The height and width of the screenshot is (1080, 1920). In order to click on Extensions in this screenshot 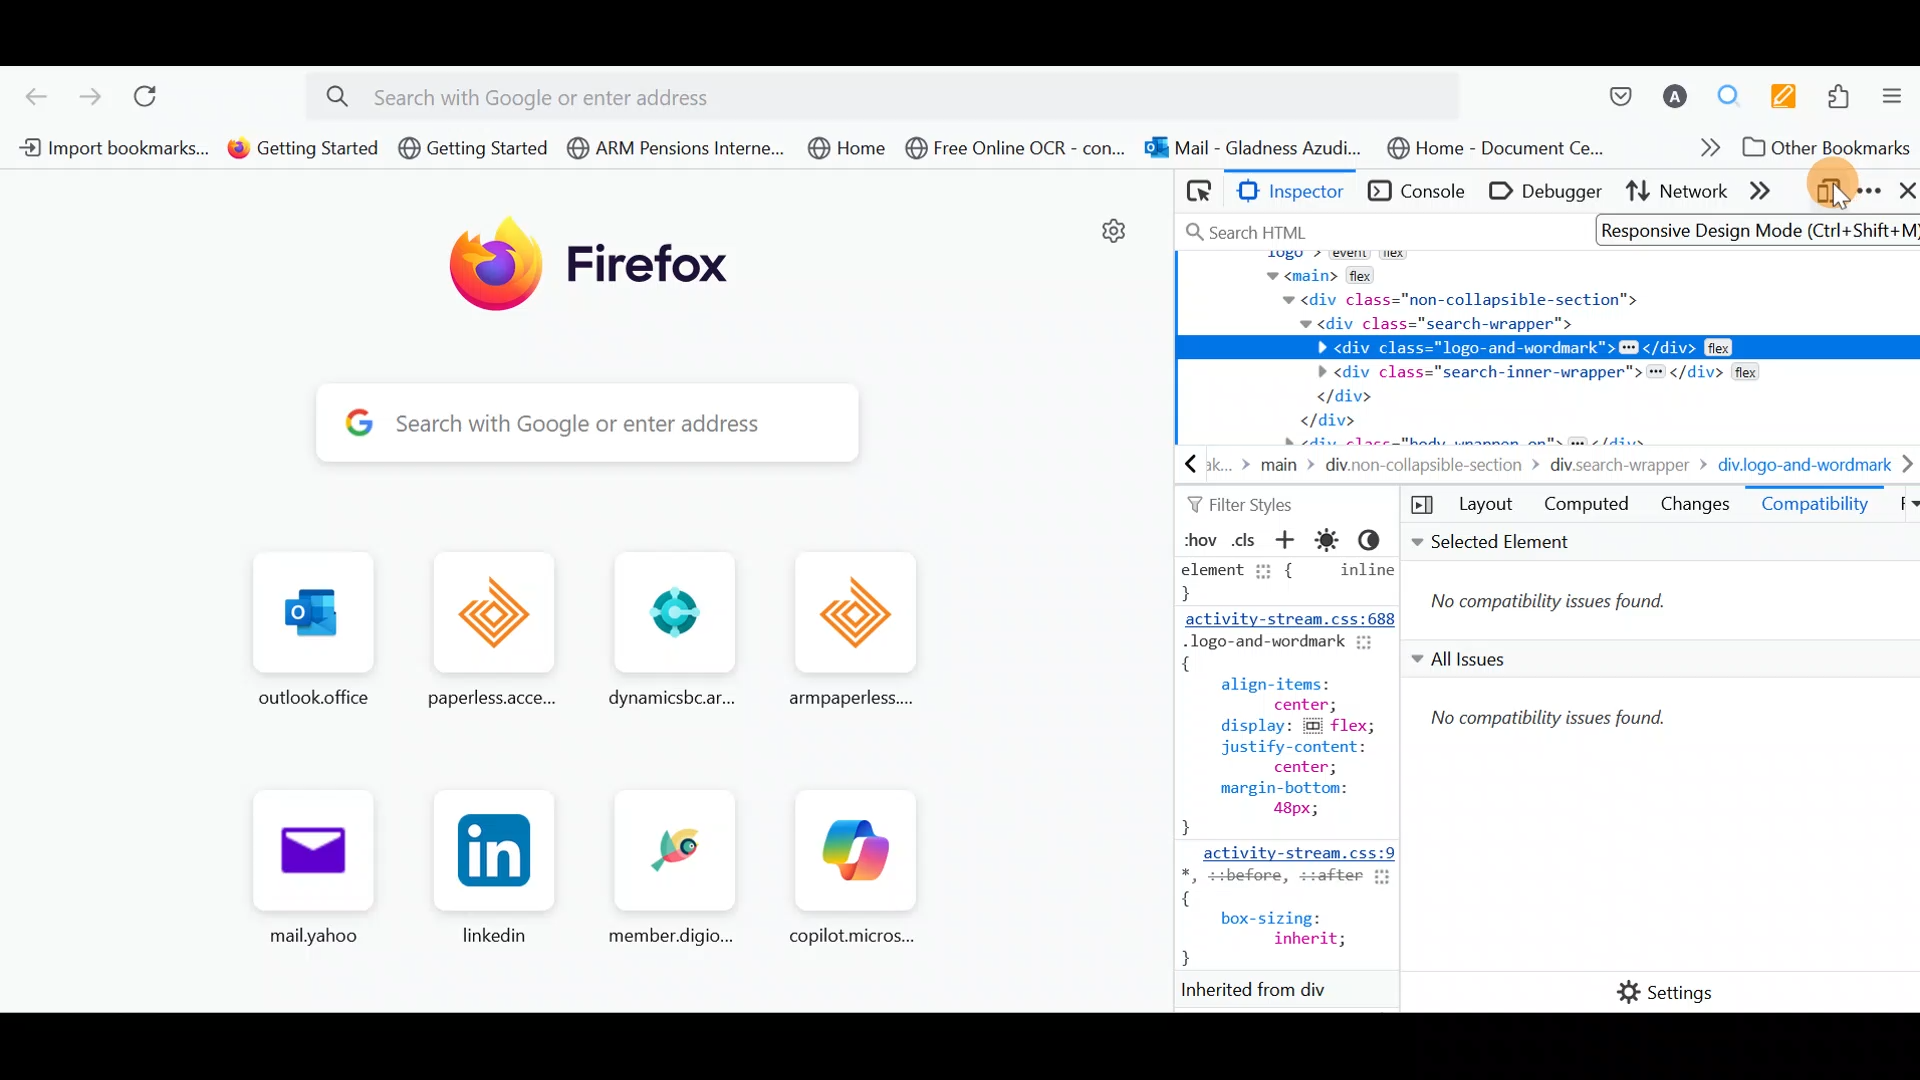, I will do `click(1843, 94)`.